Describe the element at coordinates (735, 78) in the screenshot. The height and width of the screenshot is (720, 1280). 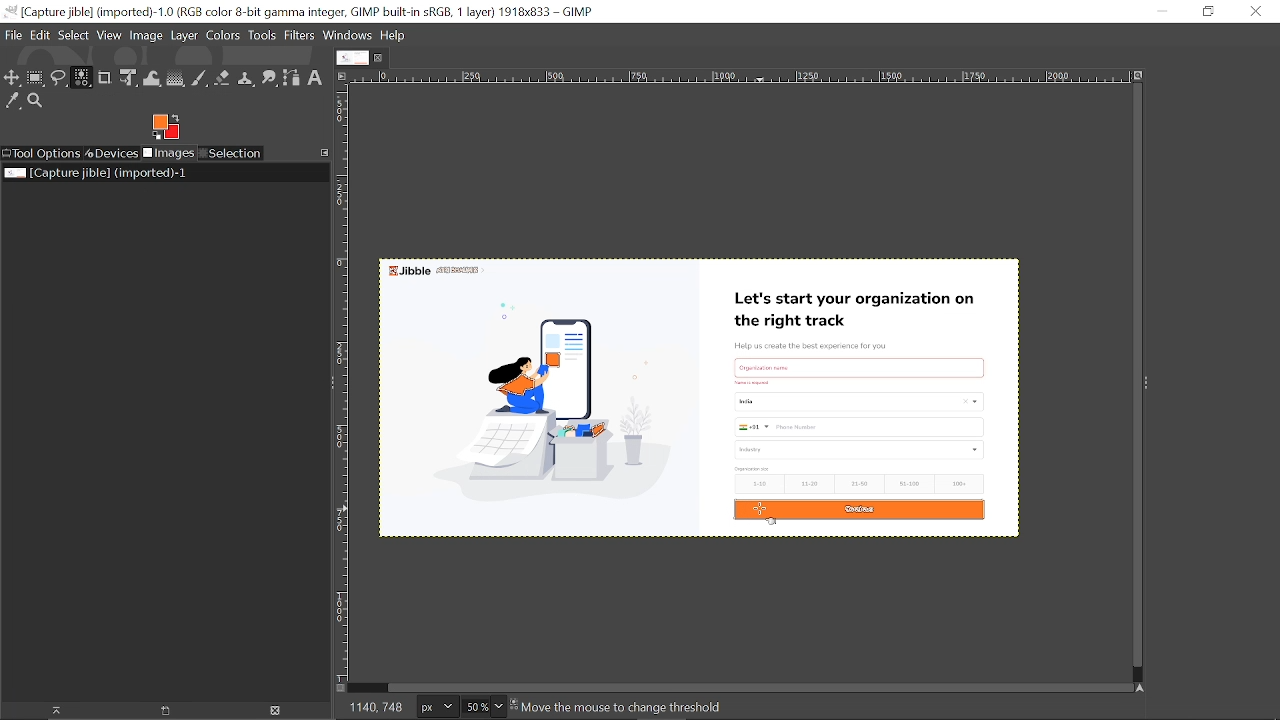
I see `Horizontal labe;` at that location.